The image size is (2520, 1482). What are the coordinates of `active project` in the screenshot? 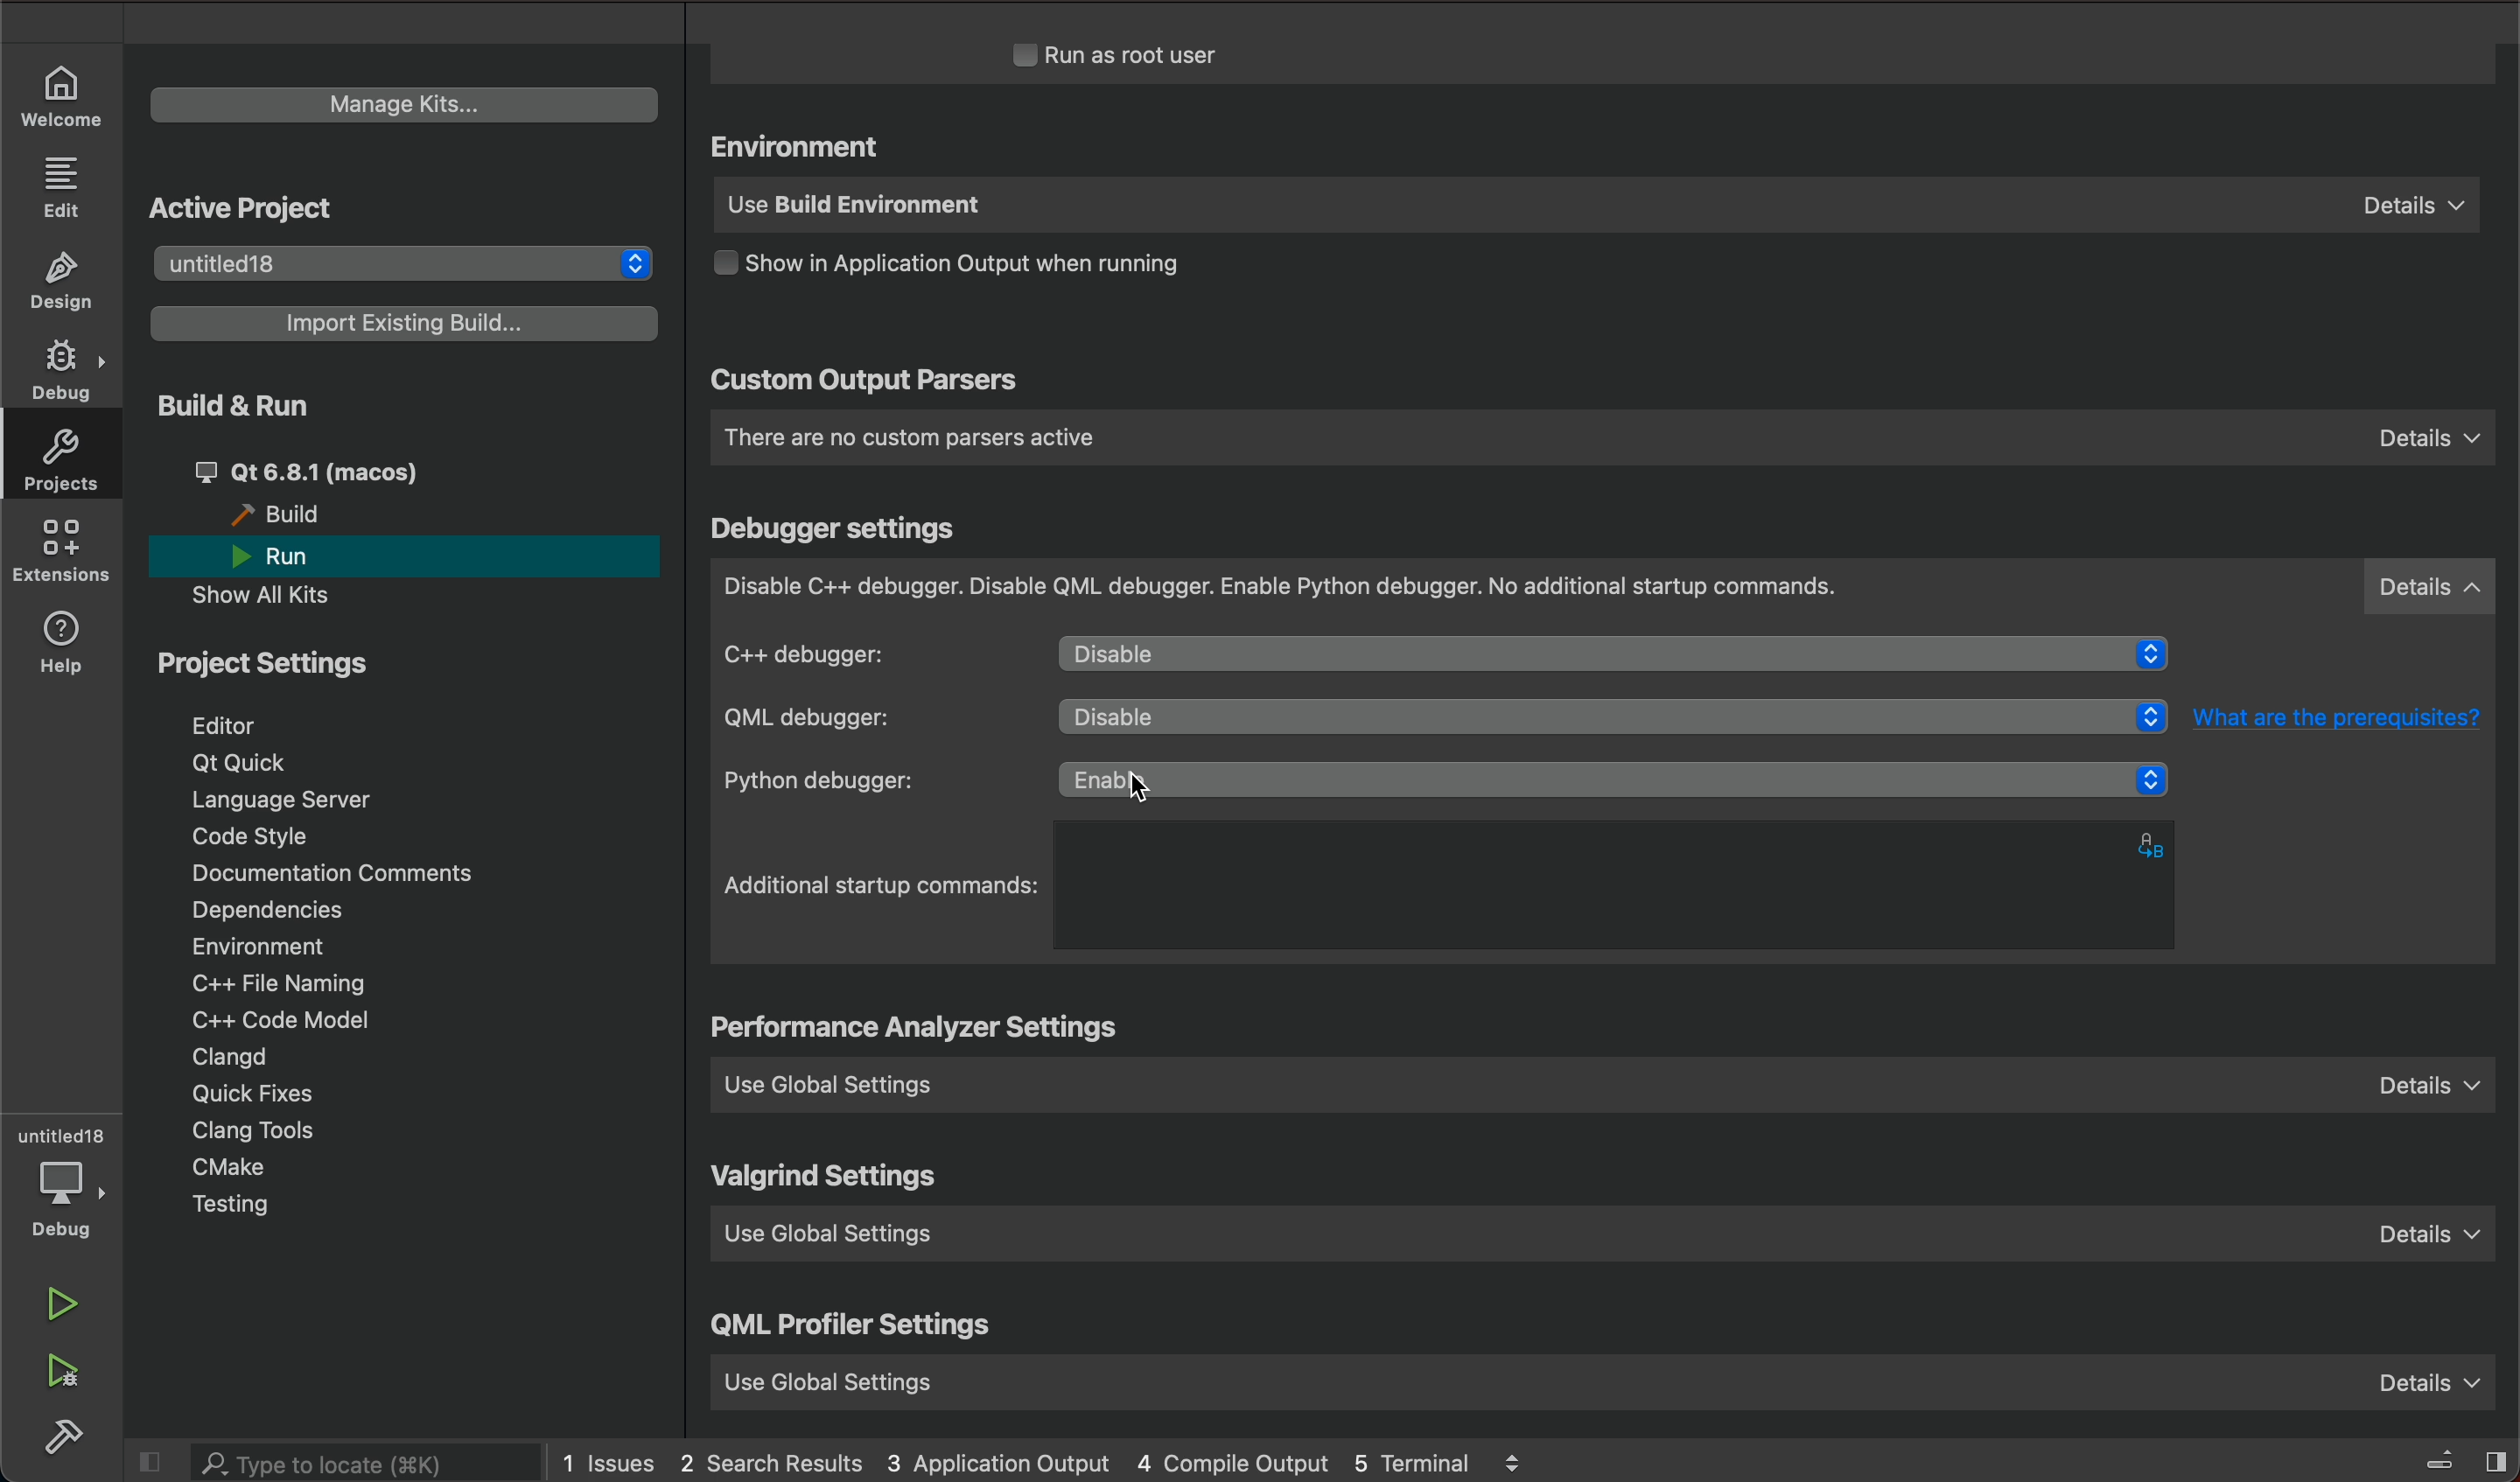 It's located at (242, 208).